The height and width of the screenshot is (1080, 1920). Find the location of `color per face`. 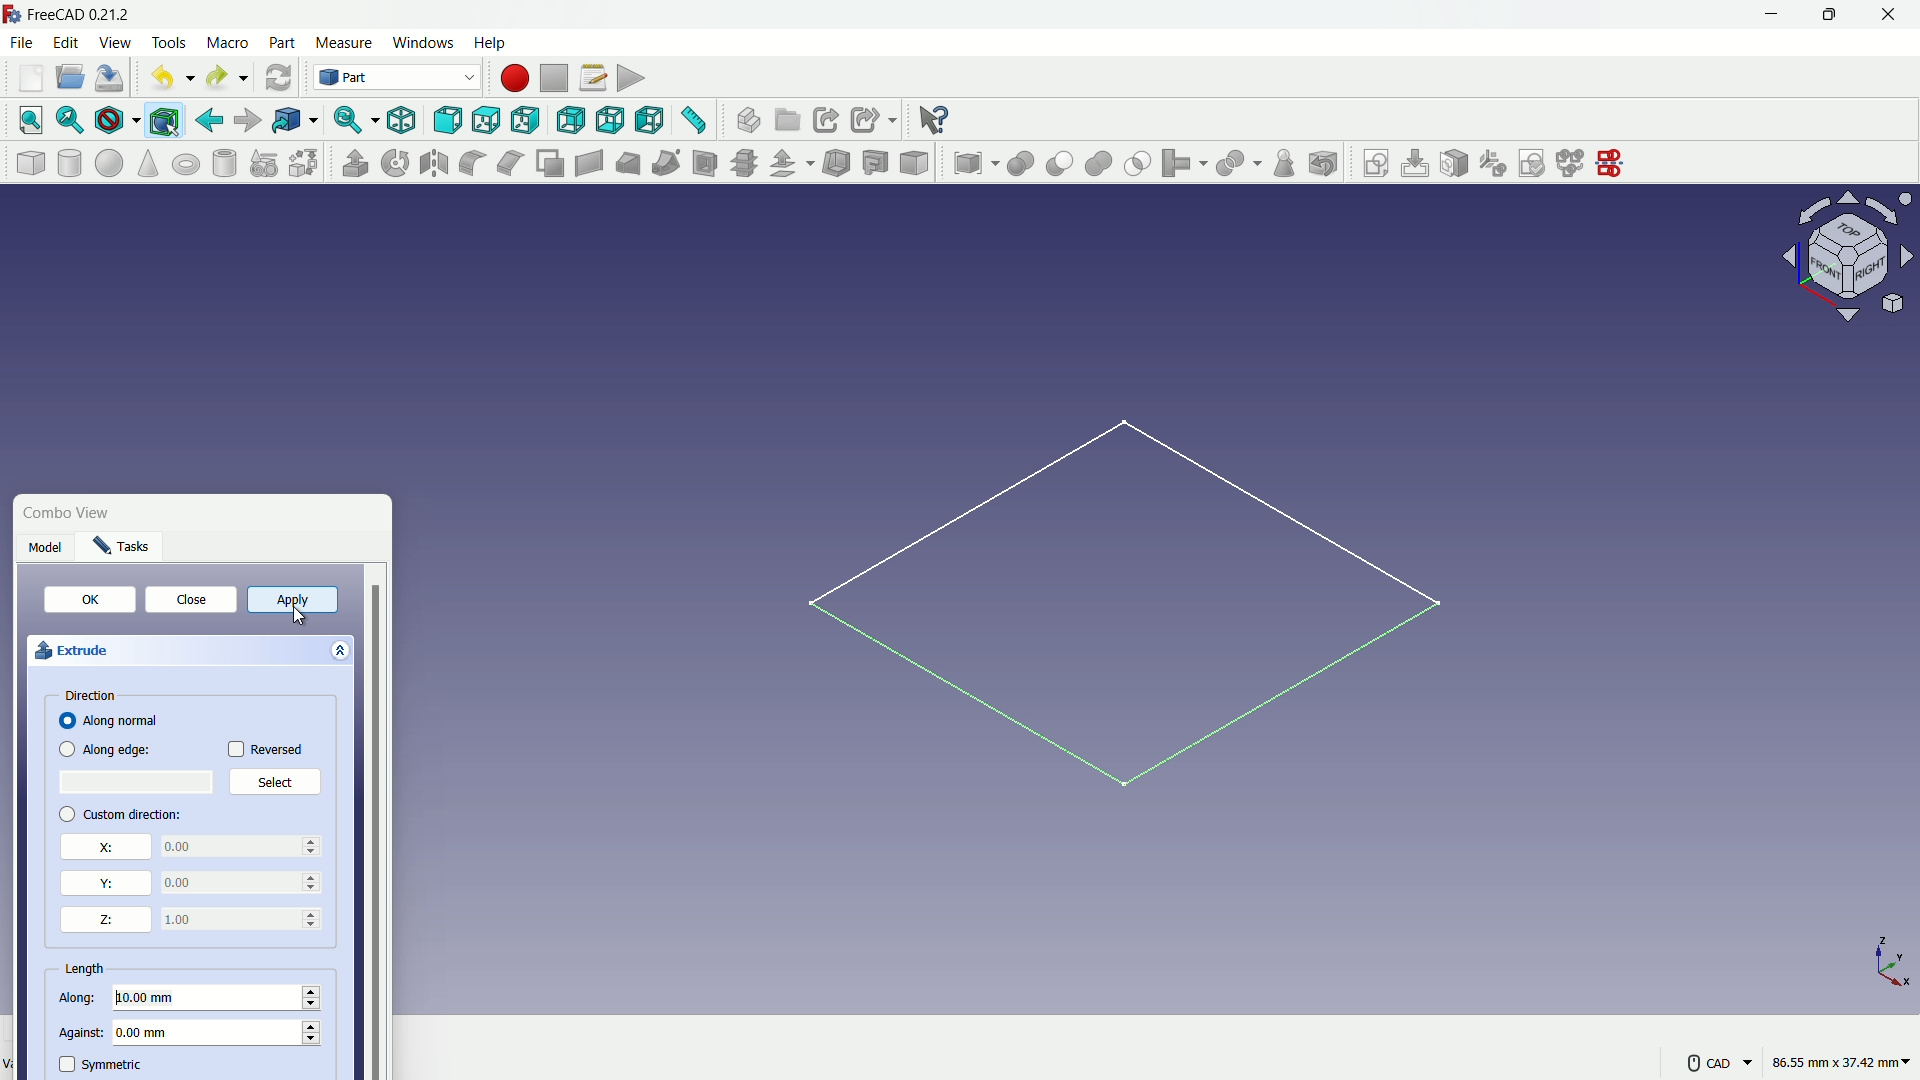

color per face is located at coordinates (916, 163).